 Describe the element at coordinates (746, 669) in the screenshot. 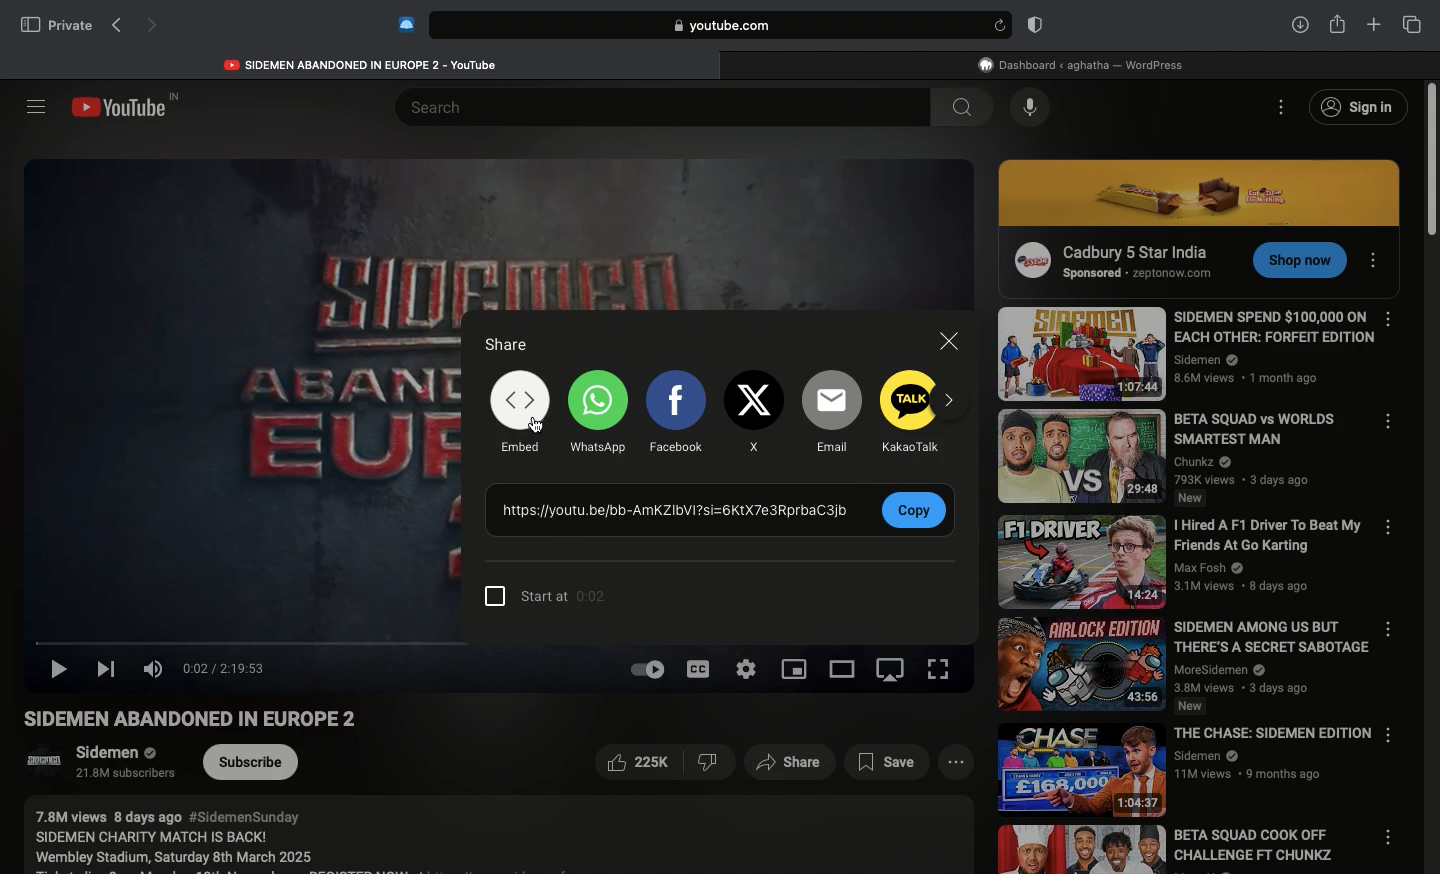

I see `Settings` at that location.